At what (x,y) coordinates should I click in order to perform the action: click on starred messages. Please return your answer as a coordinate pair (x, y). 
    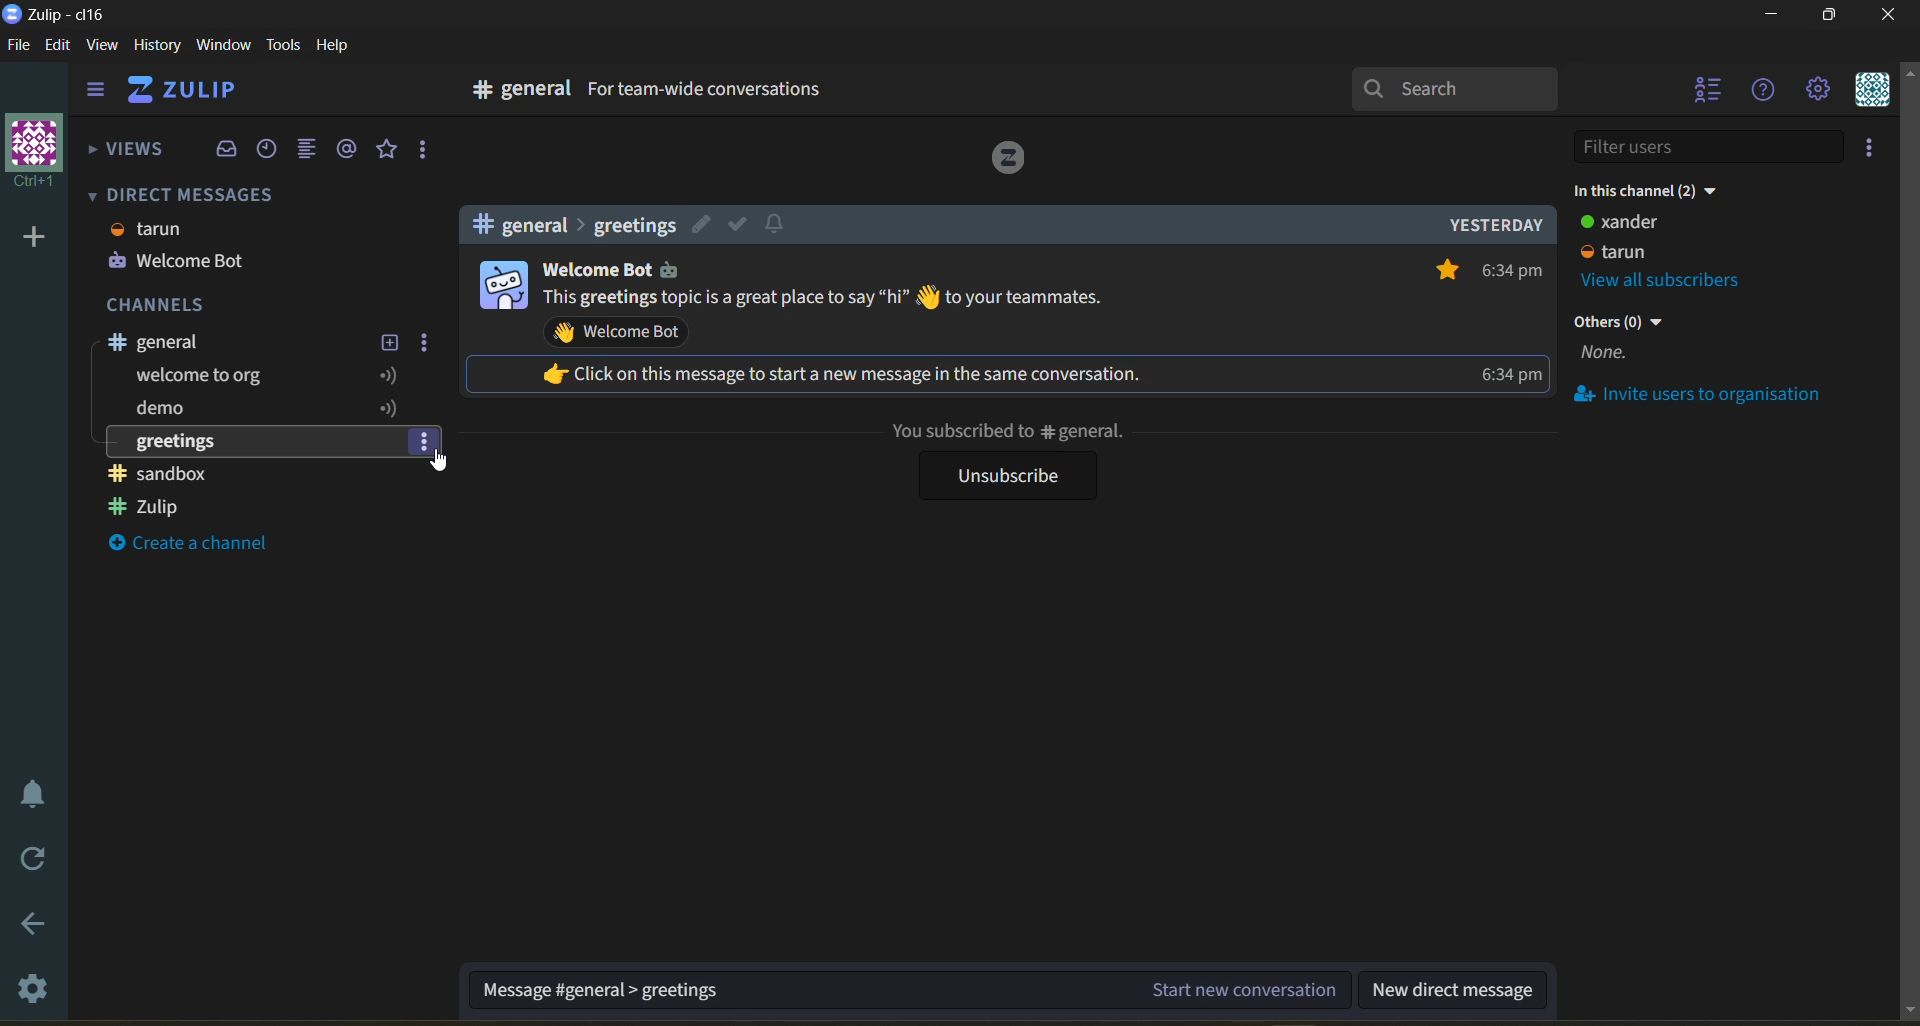
    Looking at the image, I should click on (389, 150).